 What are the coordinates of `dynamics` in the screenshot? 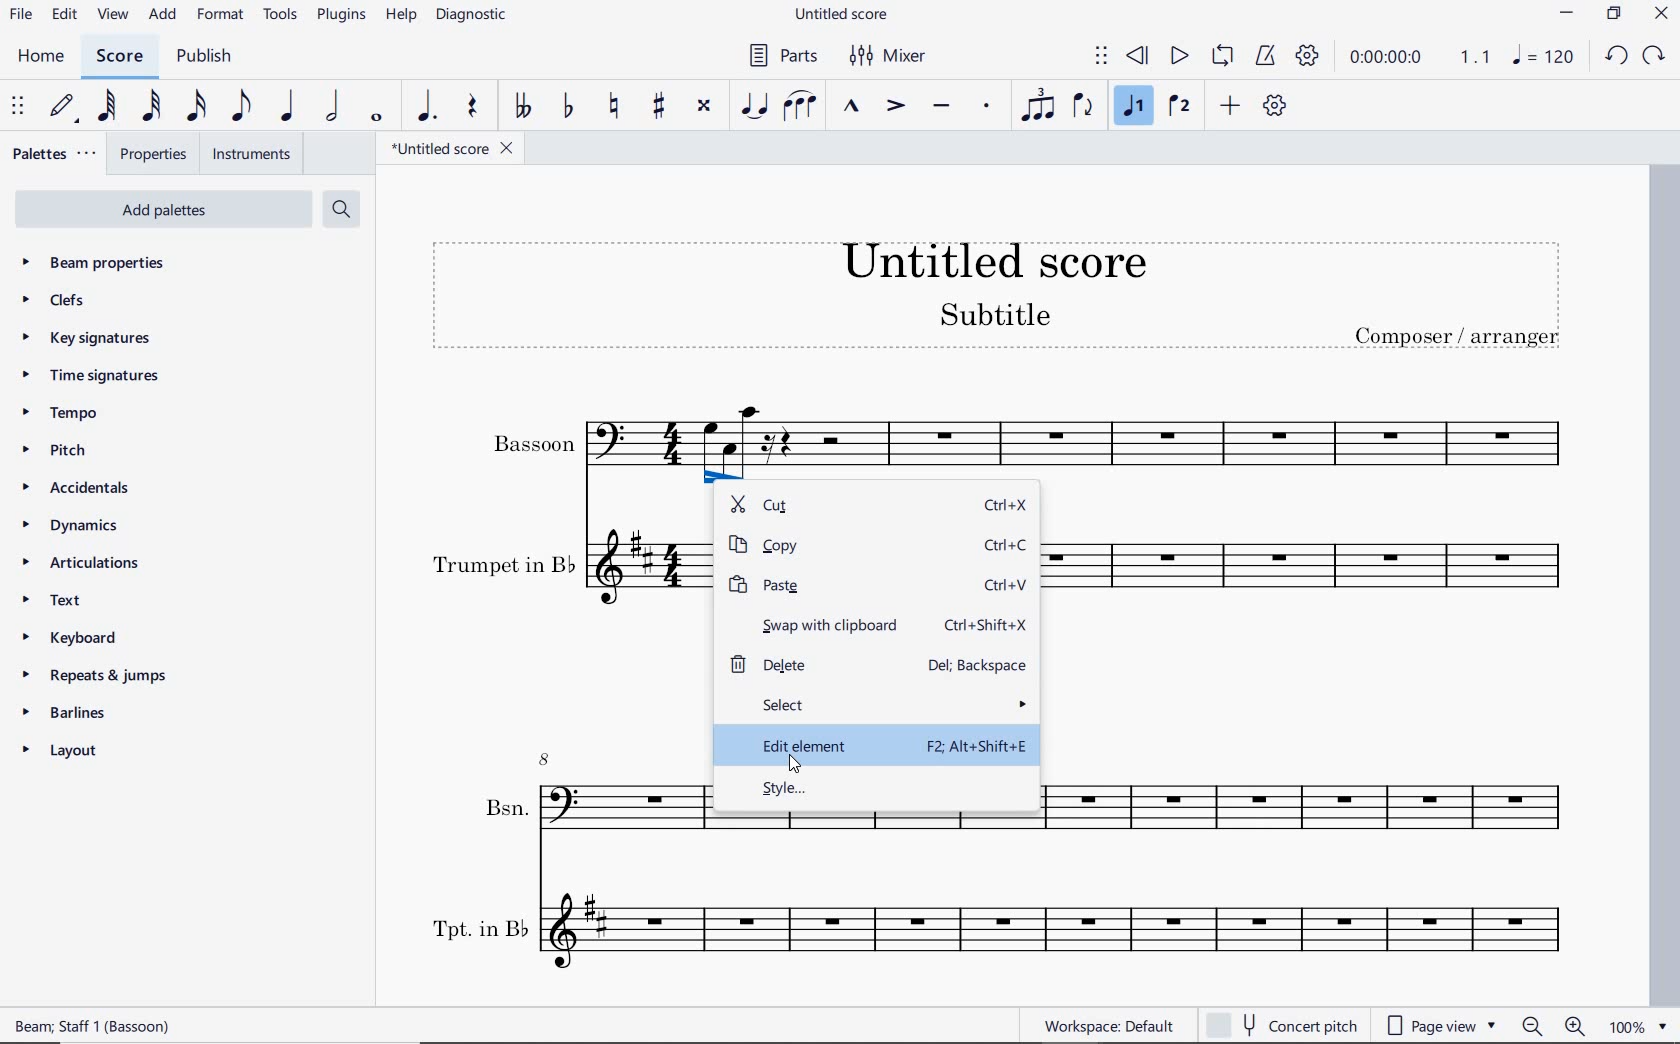 It's located at (73, 523).